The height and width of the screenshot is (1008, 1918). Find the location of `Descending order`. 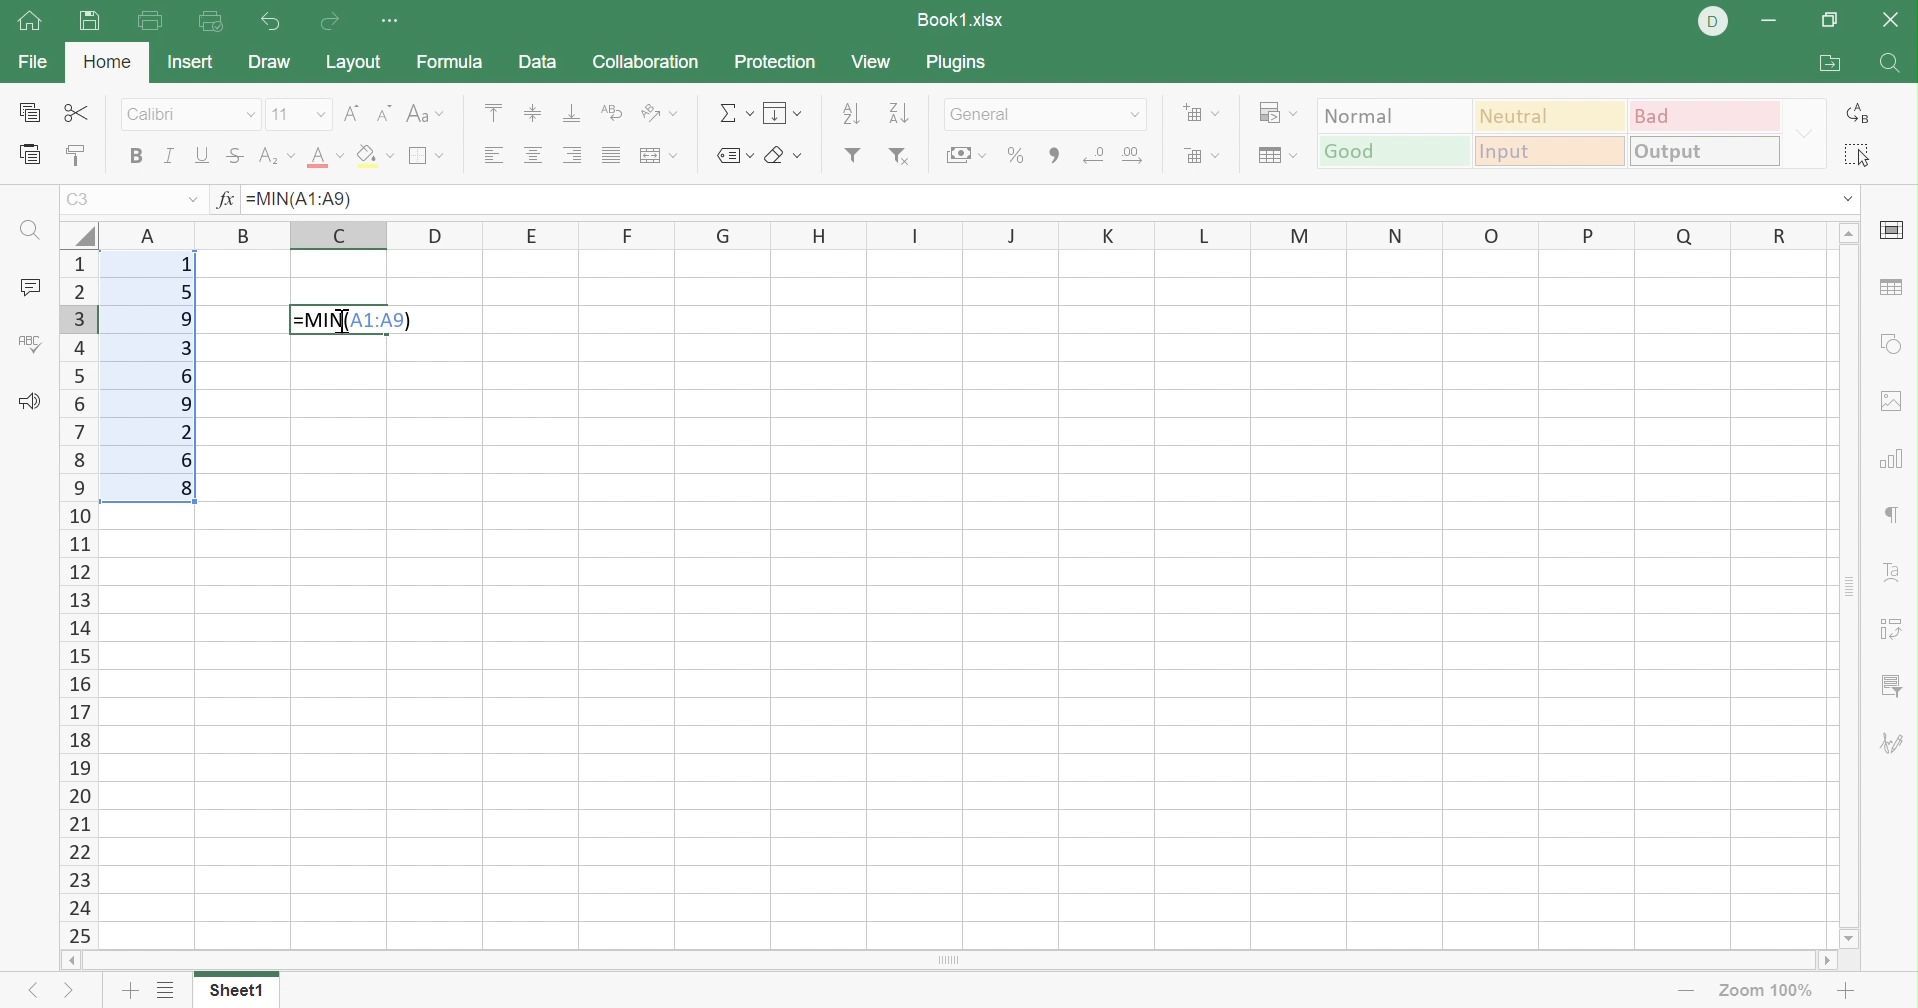

Descending order is located at coordinates (900, 114).